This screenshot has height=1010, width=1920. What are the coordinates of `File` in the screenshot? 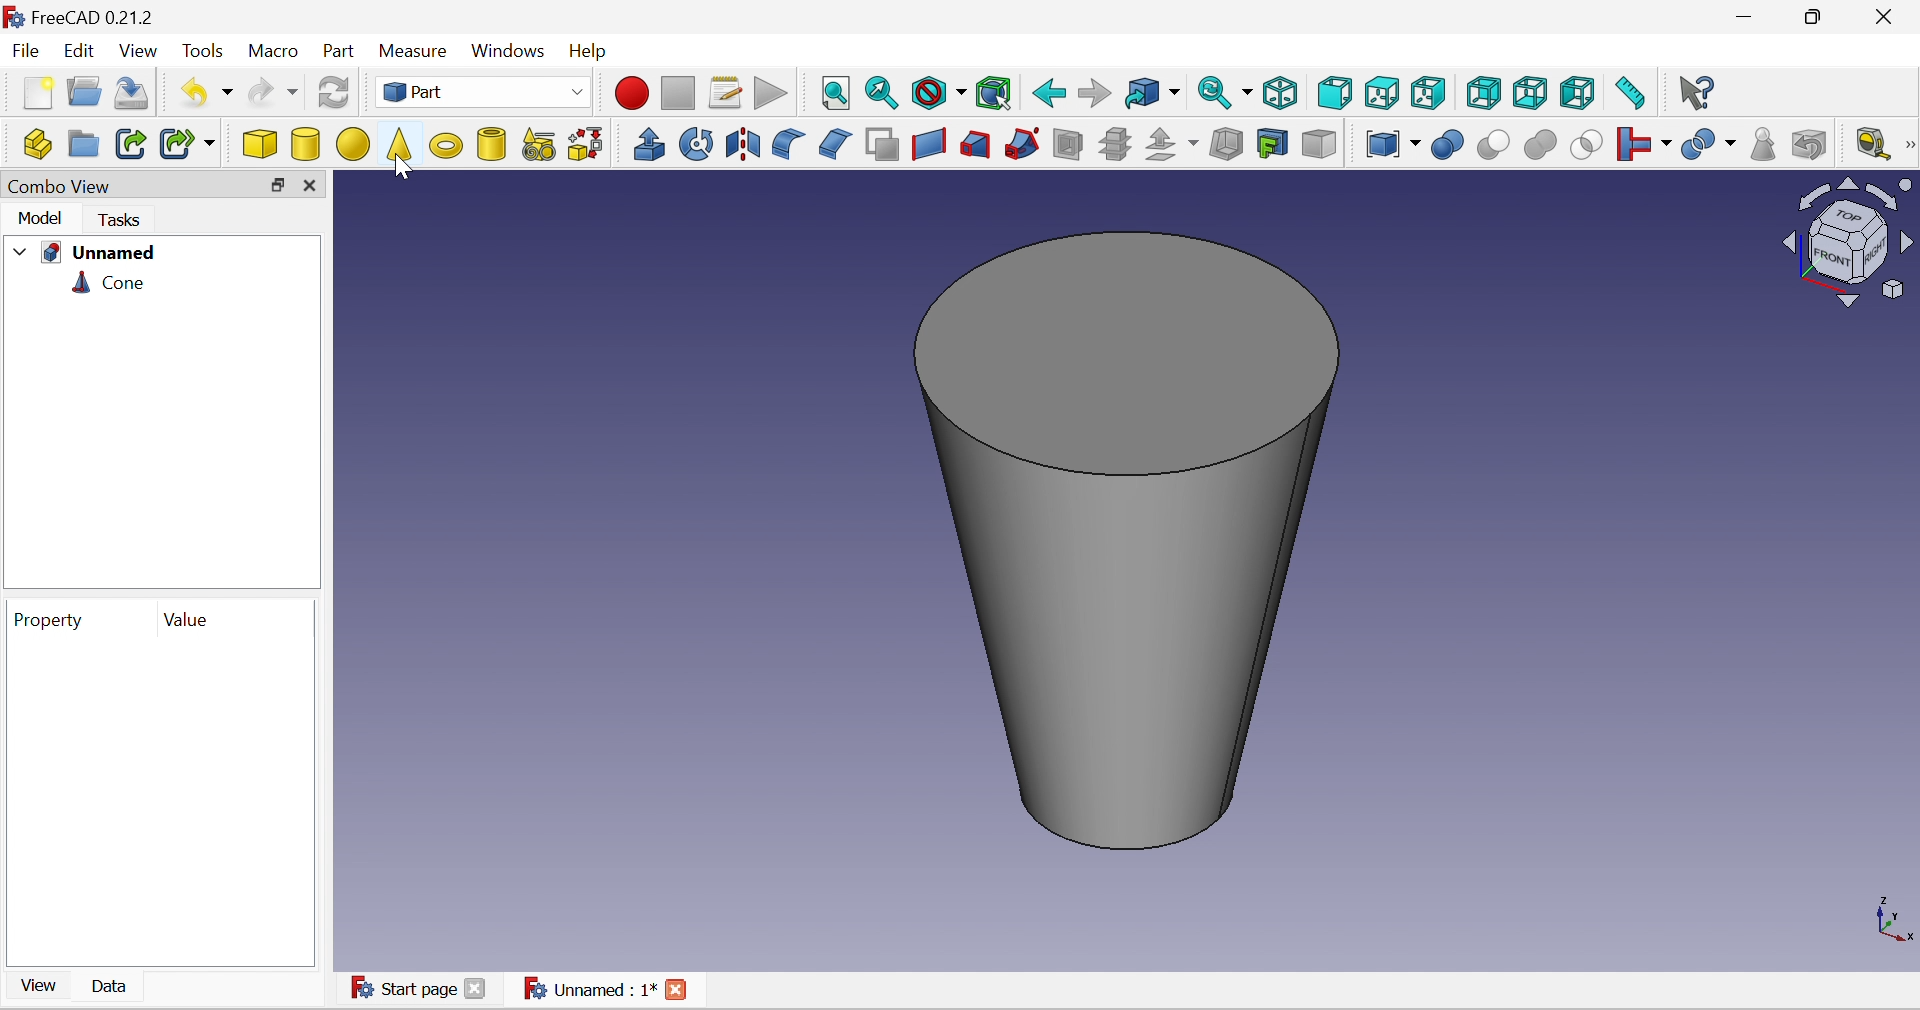 It's located at (29, 52).